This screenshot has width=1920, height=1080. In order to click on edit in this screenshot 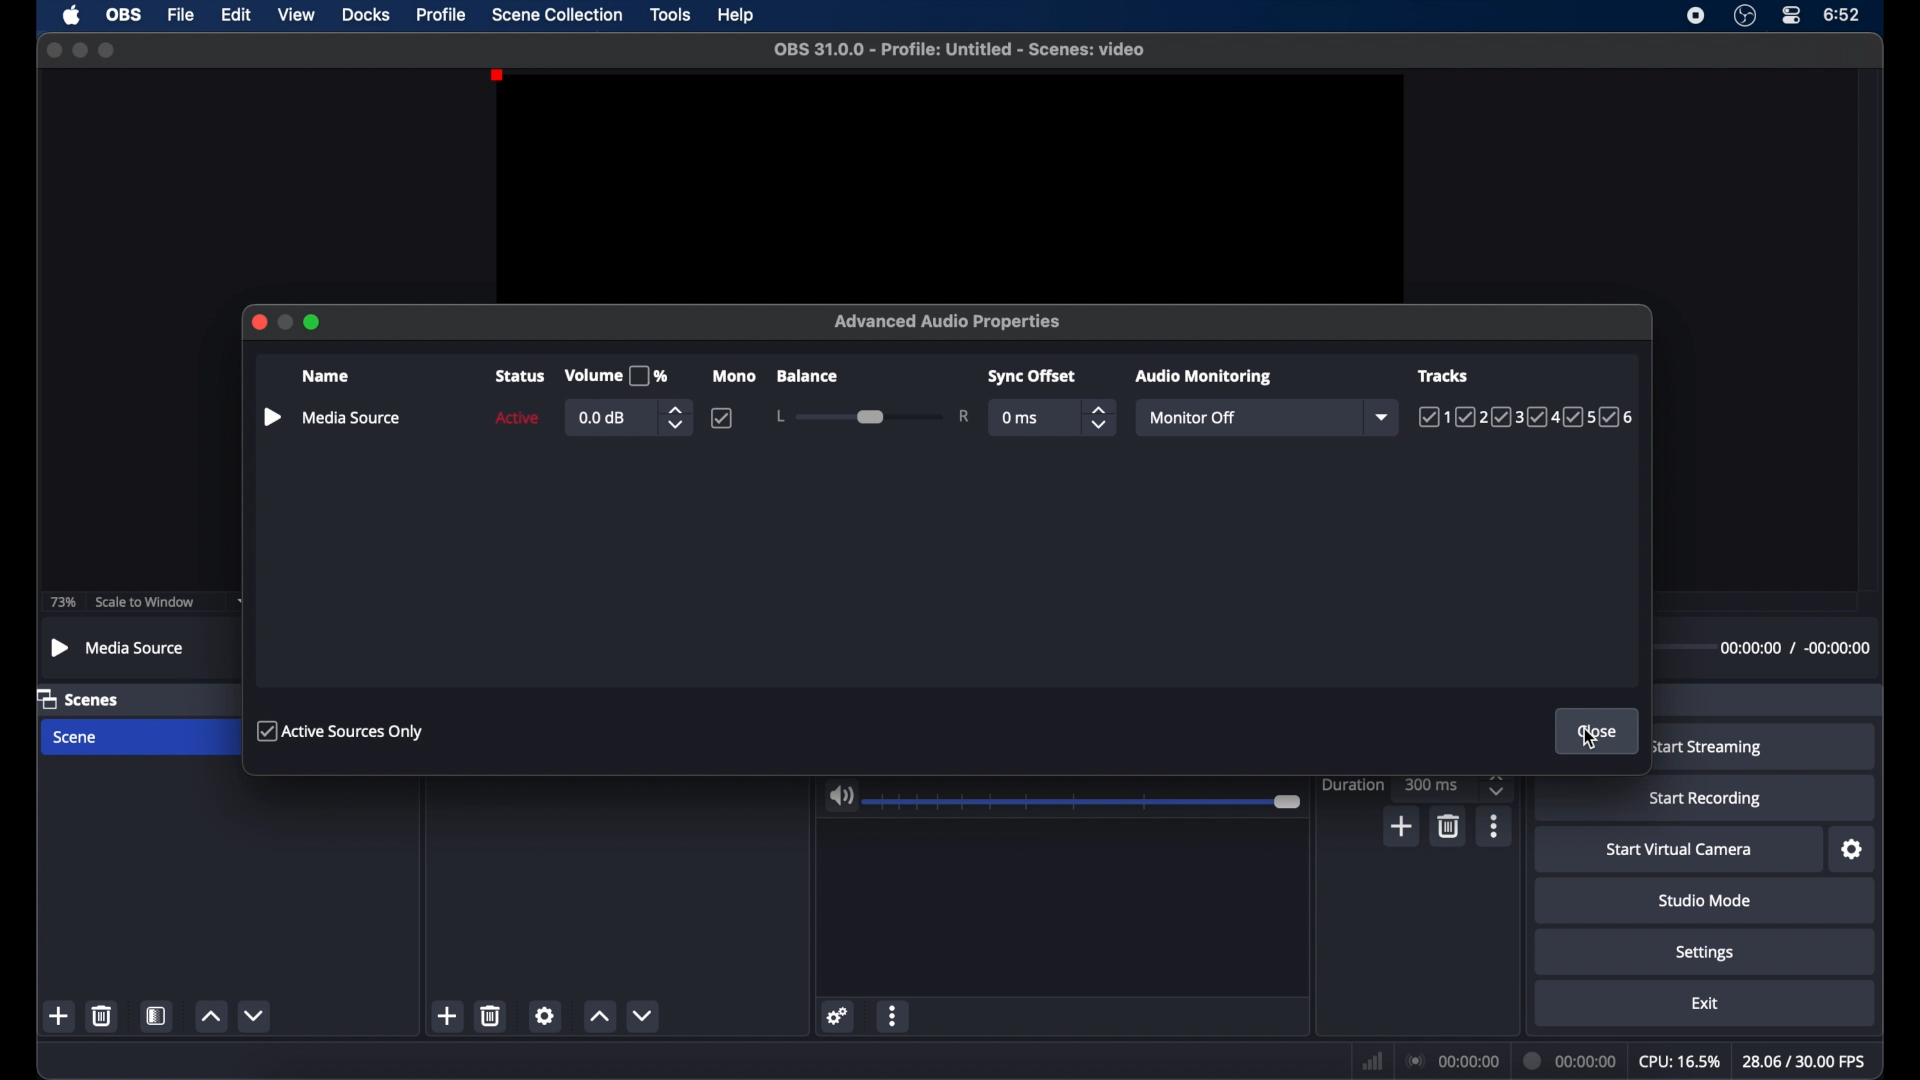, I will do `click(235, 14)`.